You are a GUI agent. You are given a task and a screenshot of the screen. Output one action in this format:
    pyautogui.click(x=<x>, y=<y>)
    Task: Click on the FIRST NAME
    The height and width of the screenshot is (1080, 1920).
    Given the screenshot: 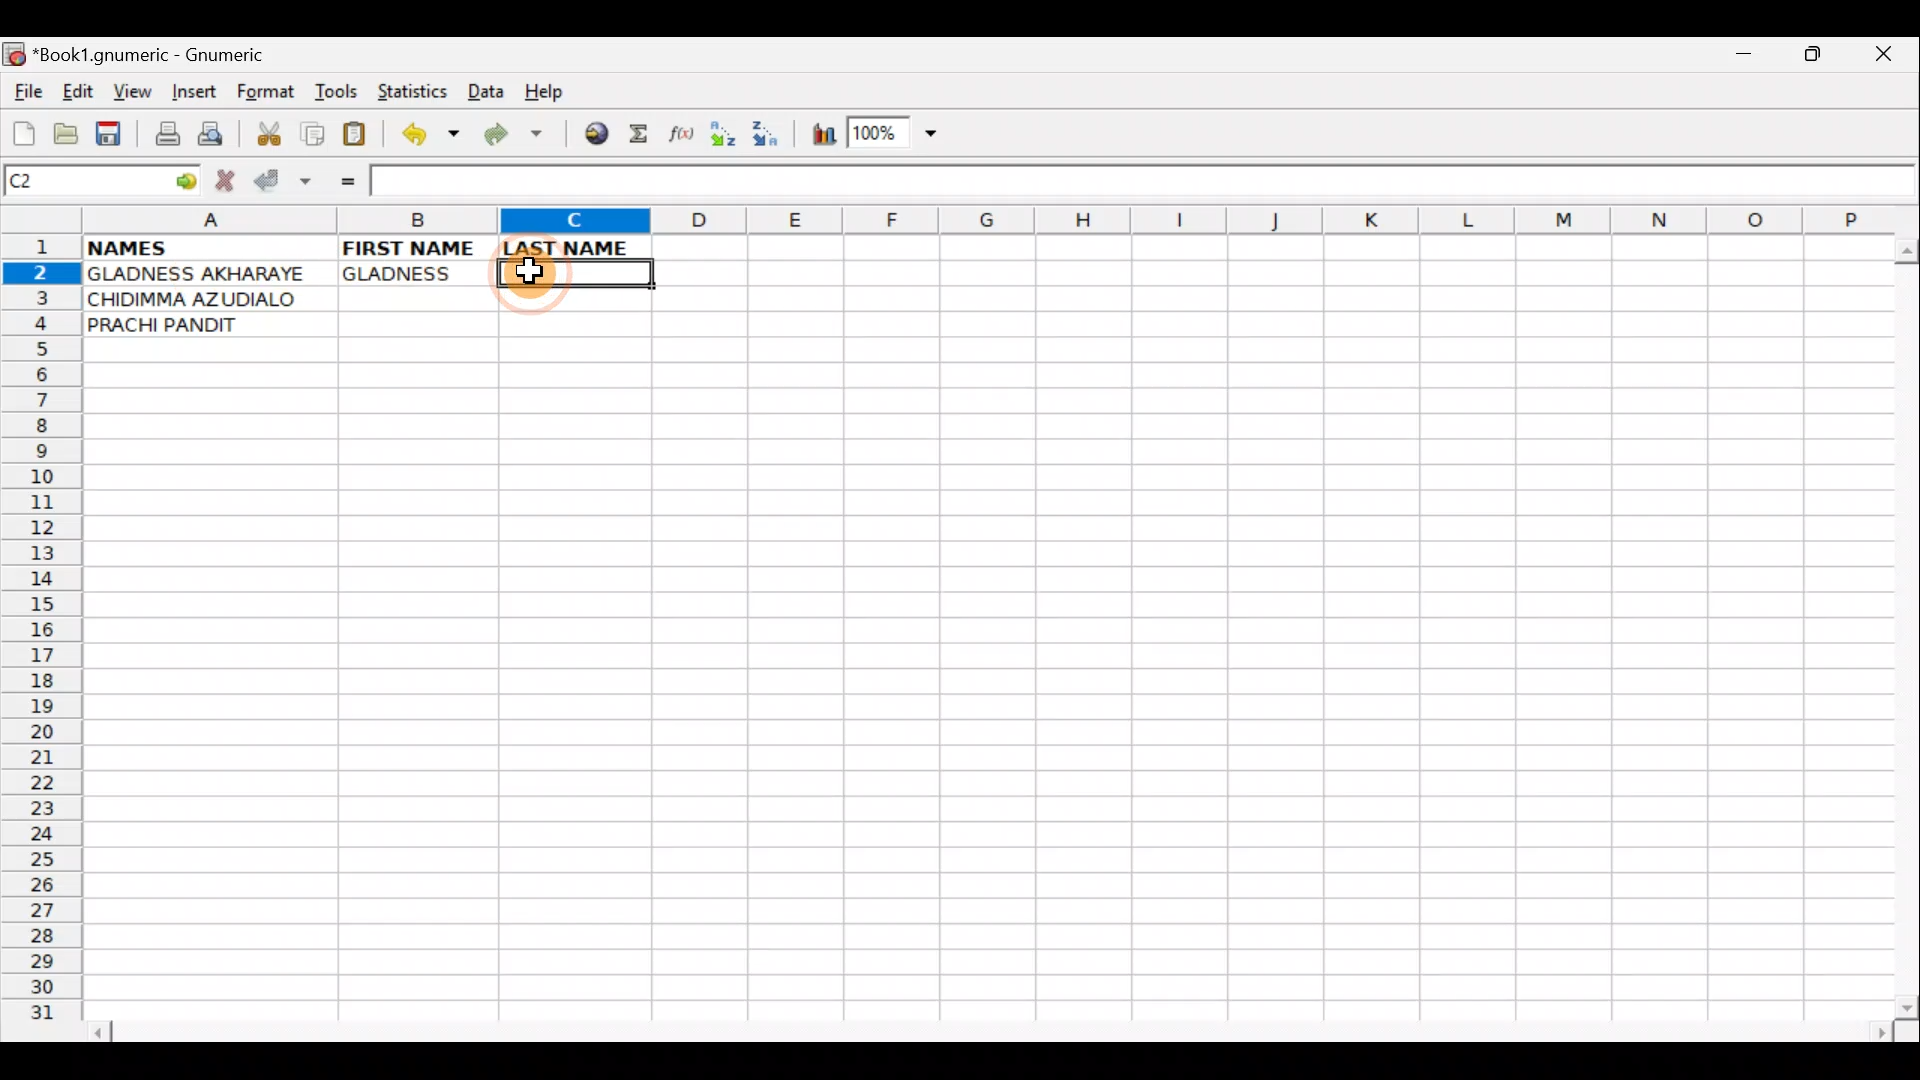 What is the action you would take?
    pyautogui.click(x=410, y=248)
    